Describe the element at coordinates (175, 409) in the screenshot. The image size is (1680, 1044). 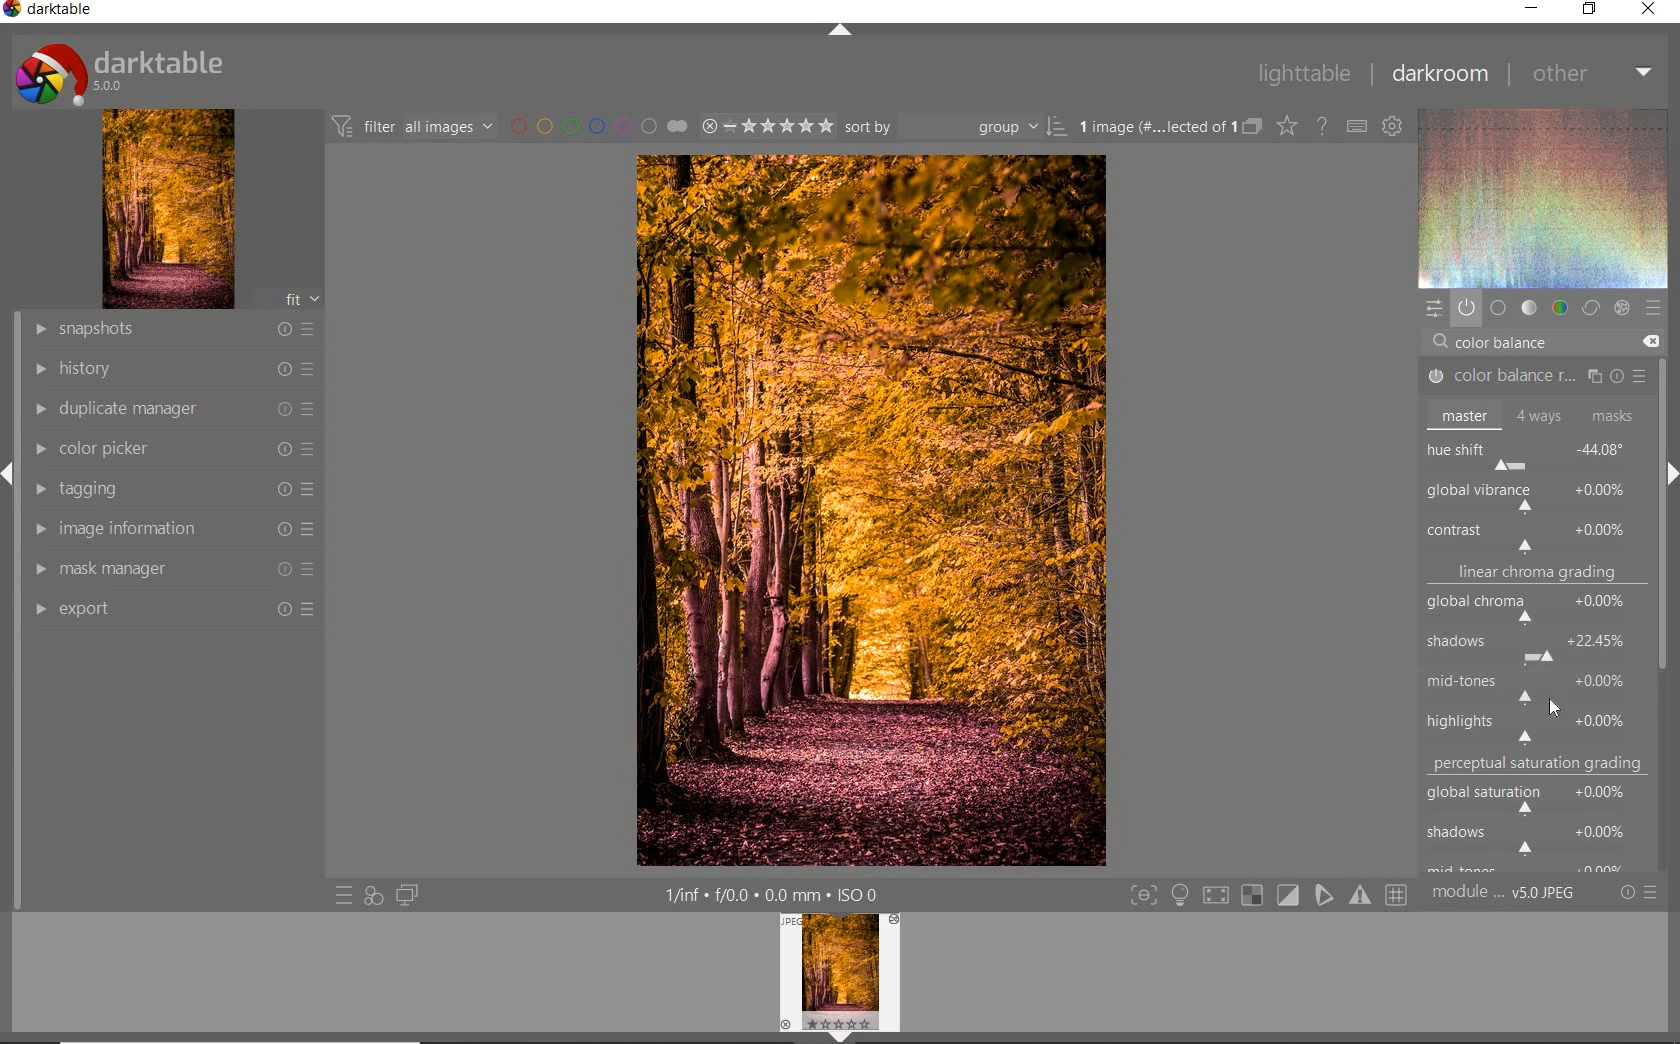
I see `duplicate manager` at that location.